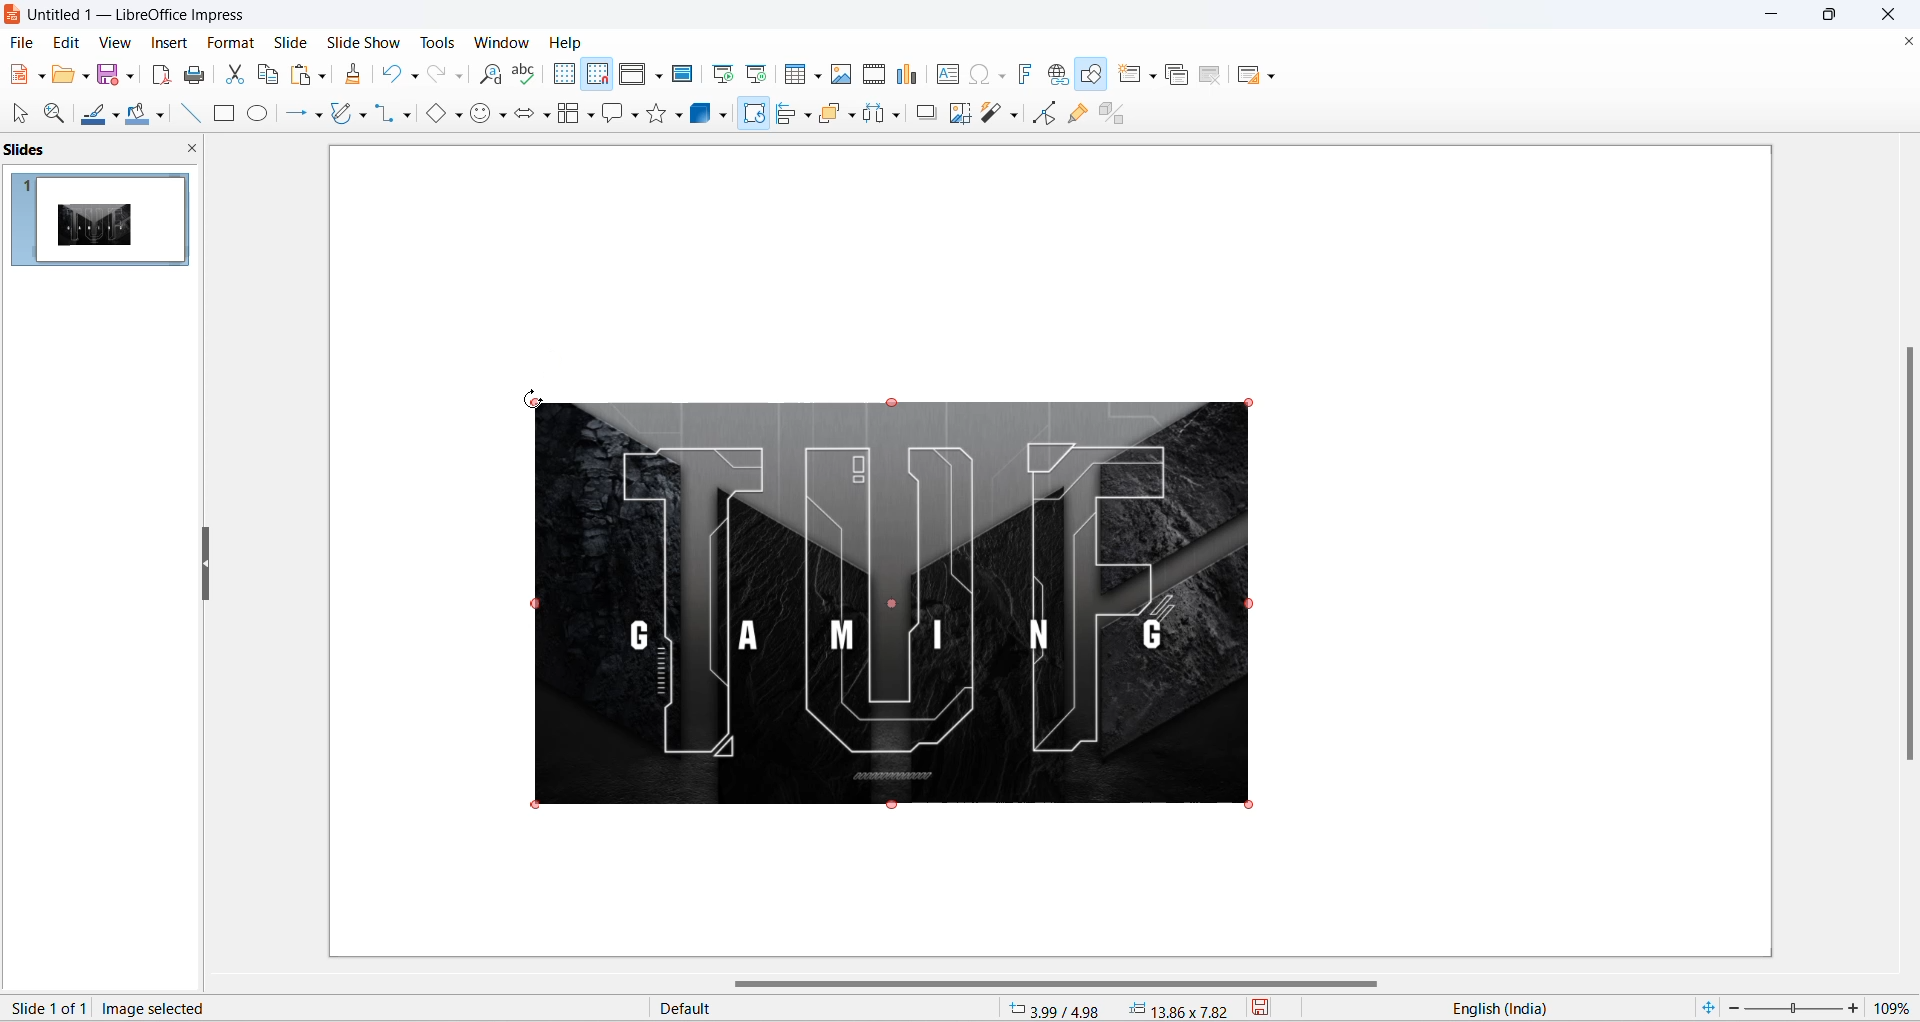 Image resolution: width=1920 pixels, height=1022 pixels. Describe the element at coordinates (854, 116) in the screenshot. I see `arrange options` at that location.